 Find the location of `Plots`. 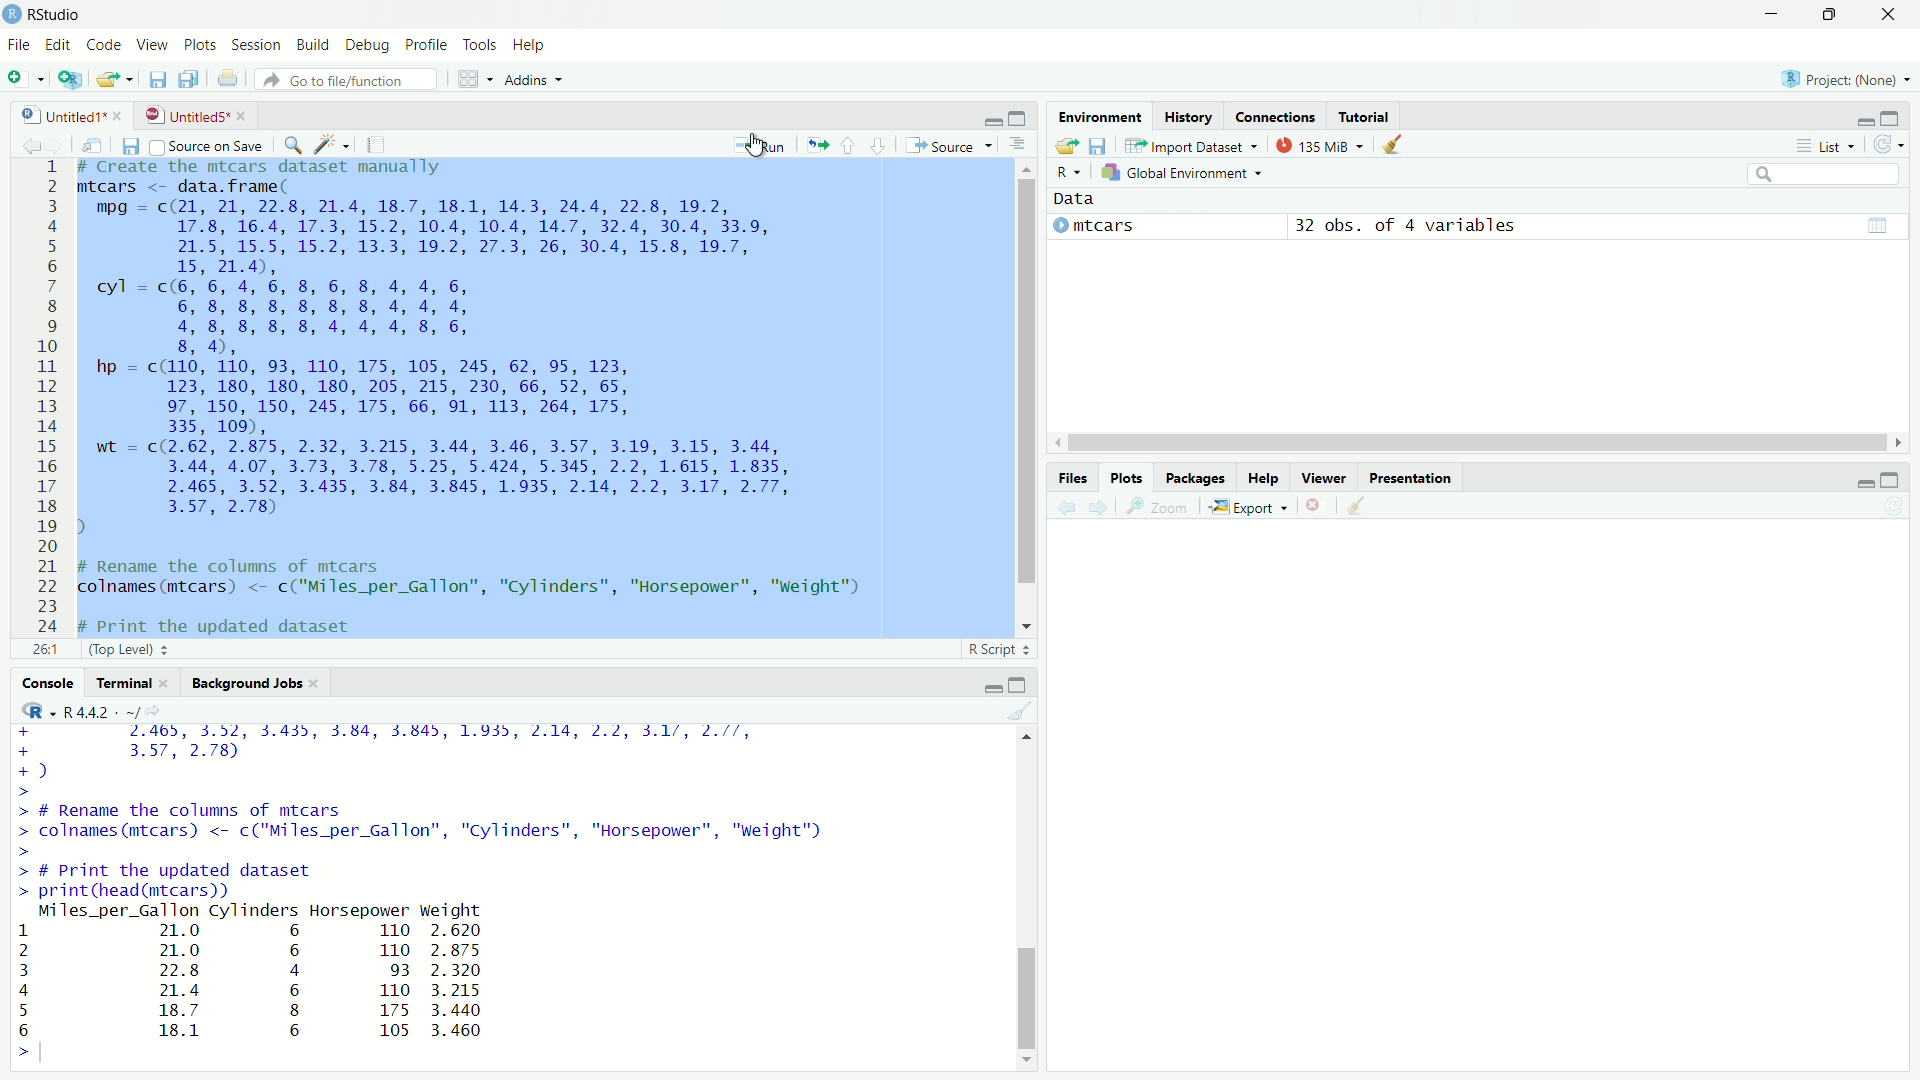

Plots is located at coordinates (198, 43).